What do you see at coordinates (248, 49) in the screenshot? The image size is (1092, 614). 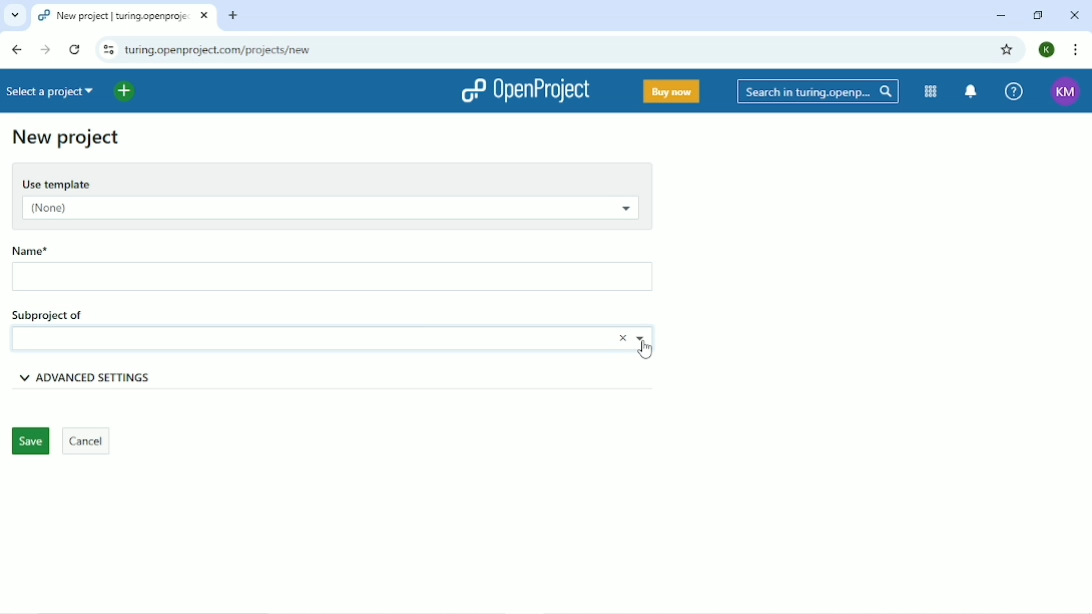 I see `turing.openproject.com/projects/new` at bounding box center [248, 49].